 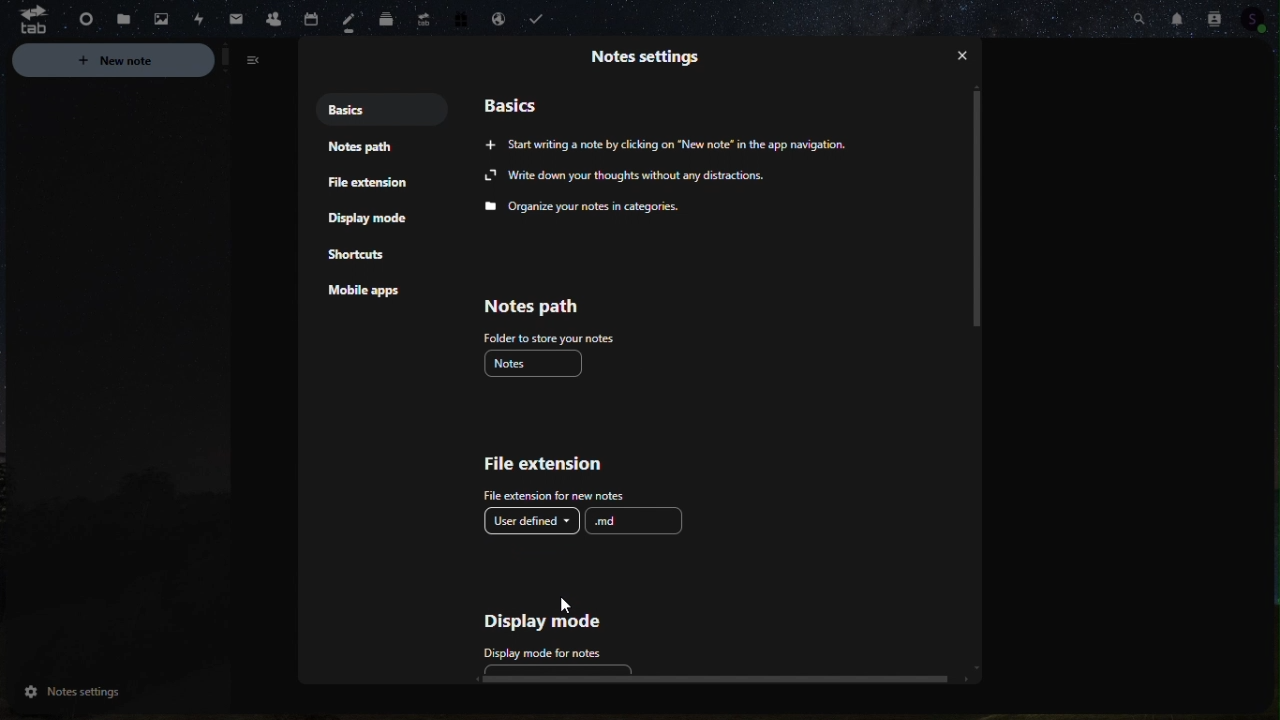 What do you see at coordinates (673, 143) in the screenshot?
I see `Start writing a note` at bounding box center [673, 143].